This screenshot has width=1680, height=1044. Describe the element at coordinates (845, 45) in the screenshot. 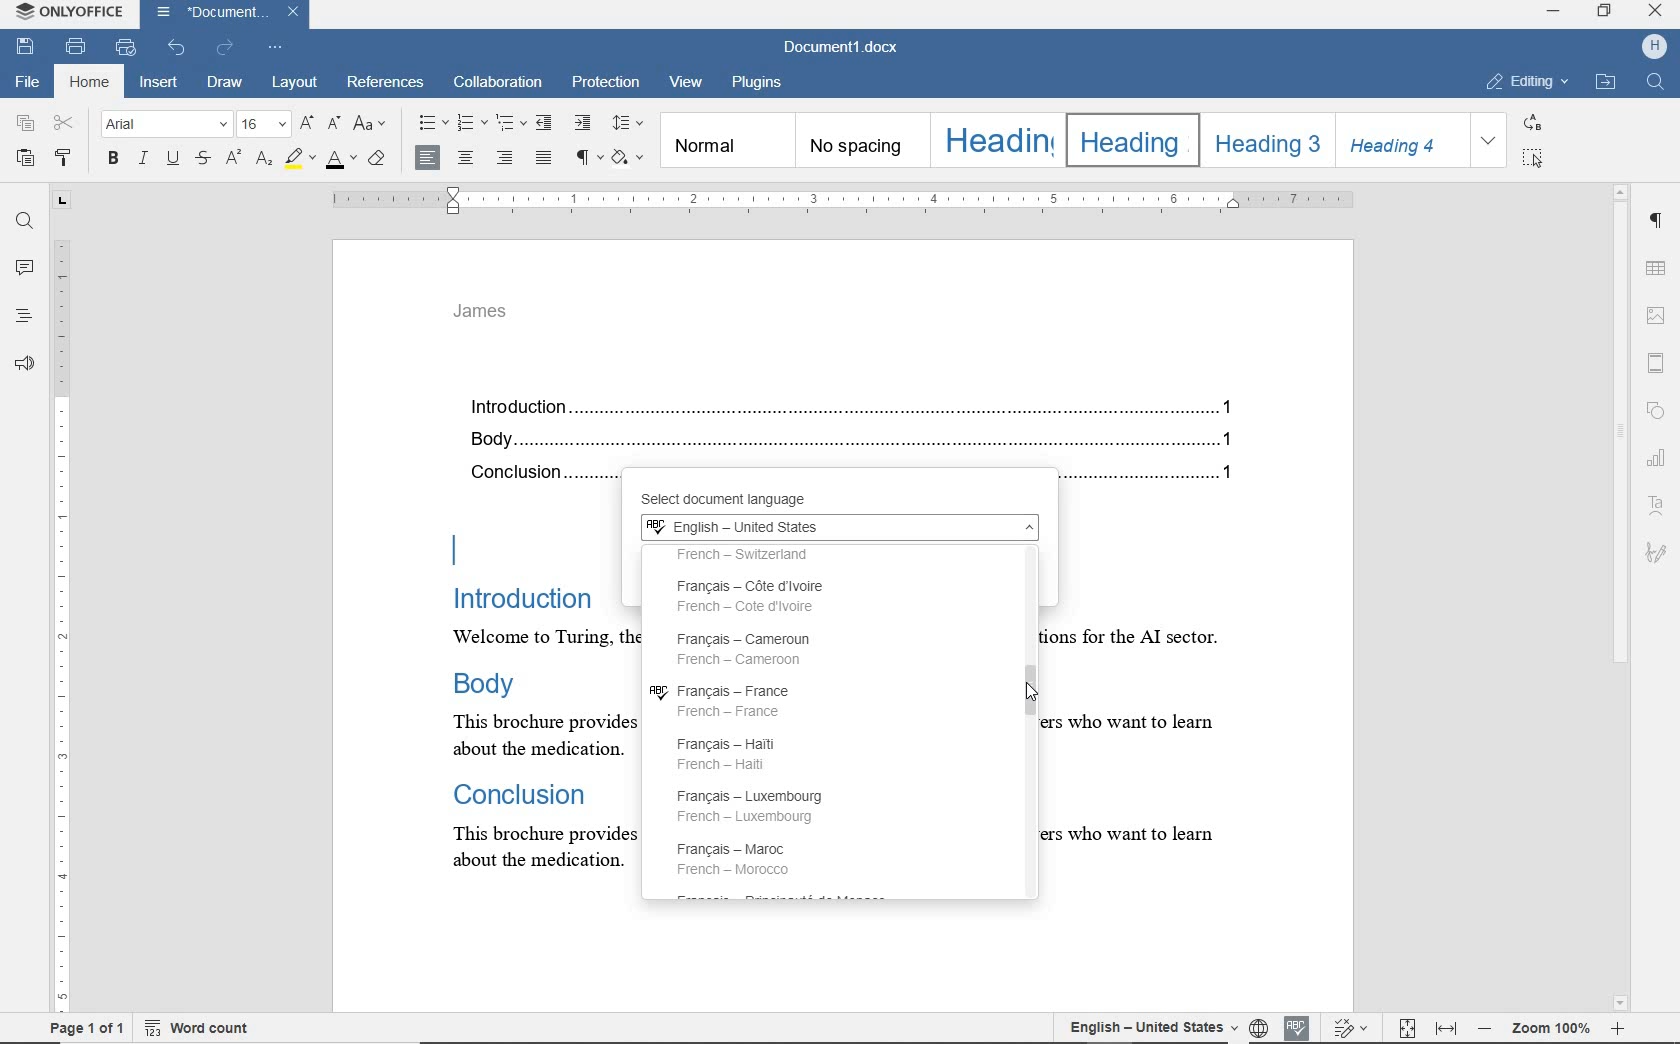

I see `document name` at that location.